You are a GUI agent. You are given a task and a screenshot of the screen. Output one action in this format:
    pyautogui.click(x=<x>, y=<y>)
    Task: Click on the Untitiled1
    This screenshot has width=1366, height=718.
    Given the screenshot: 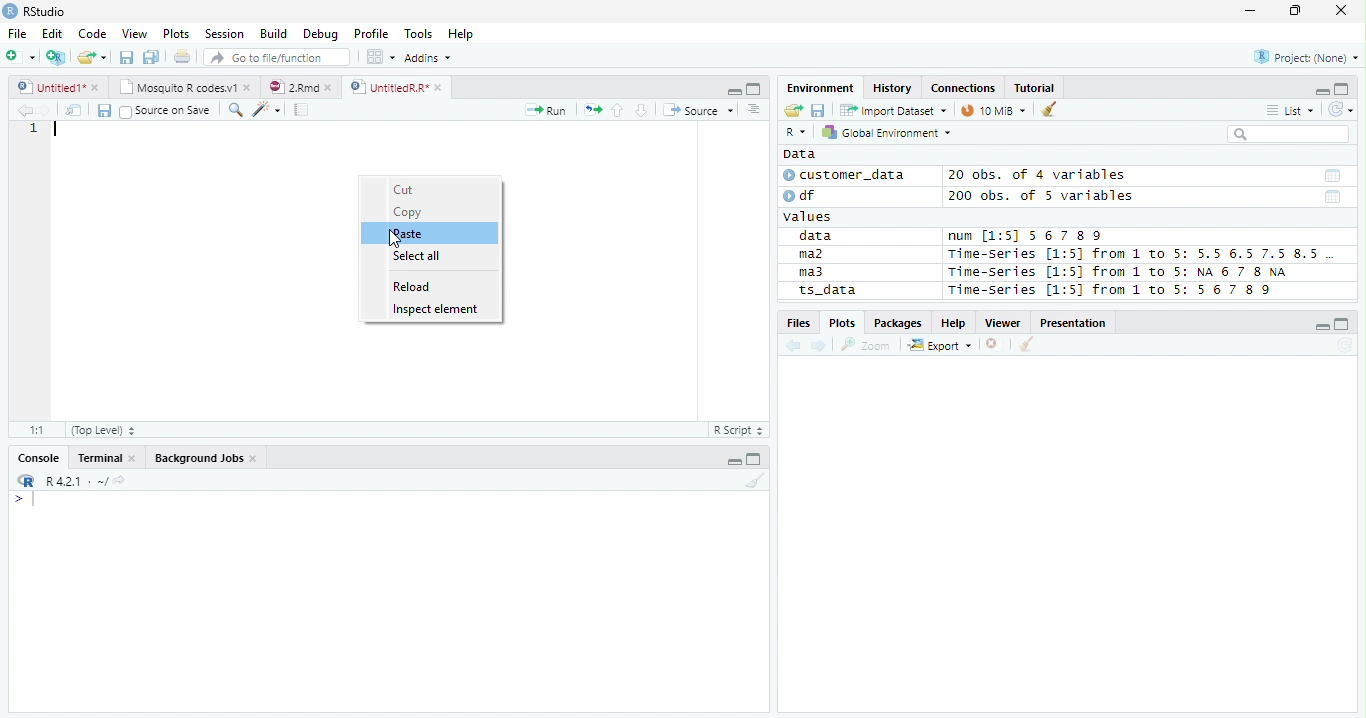 What is the action you would take?
    pyautogui.click(x=57, y=87)
    